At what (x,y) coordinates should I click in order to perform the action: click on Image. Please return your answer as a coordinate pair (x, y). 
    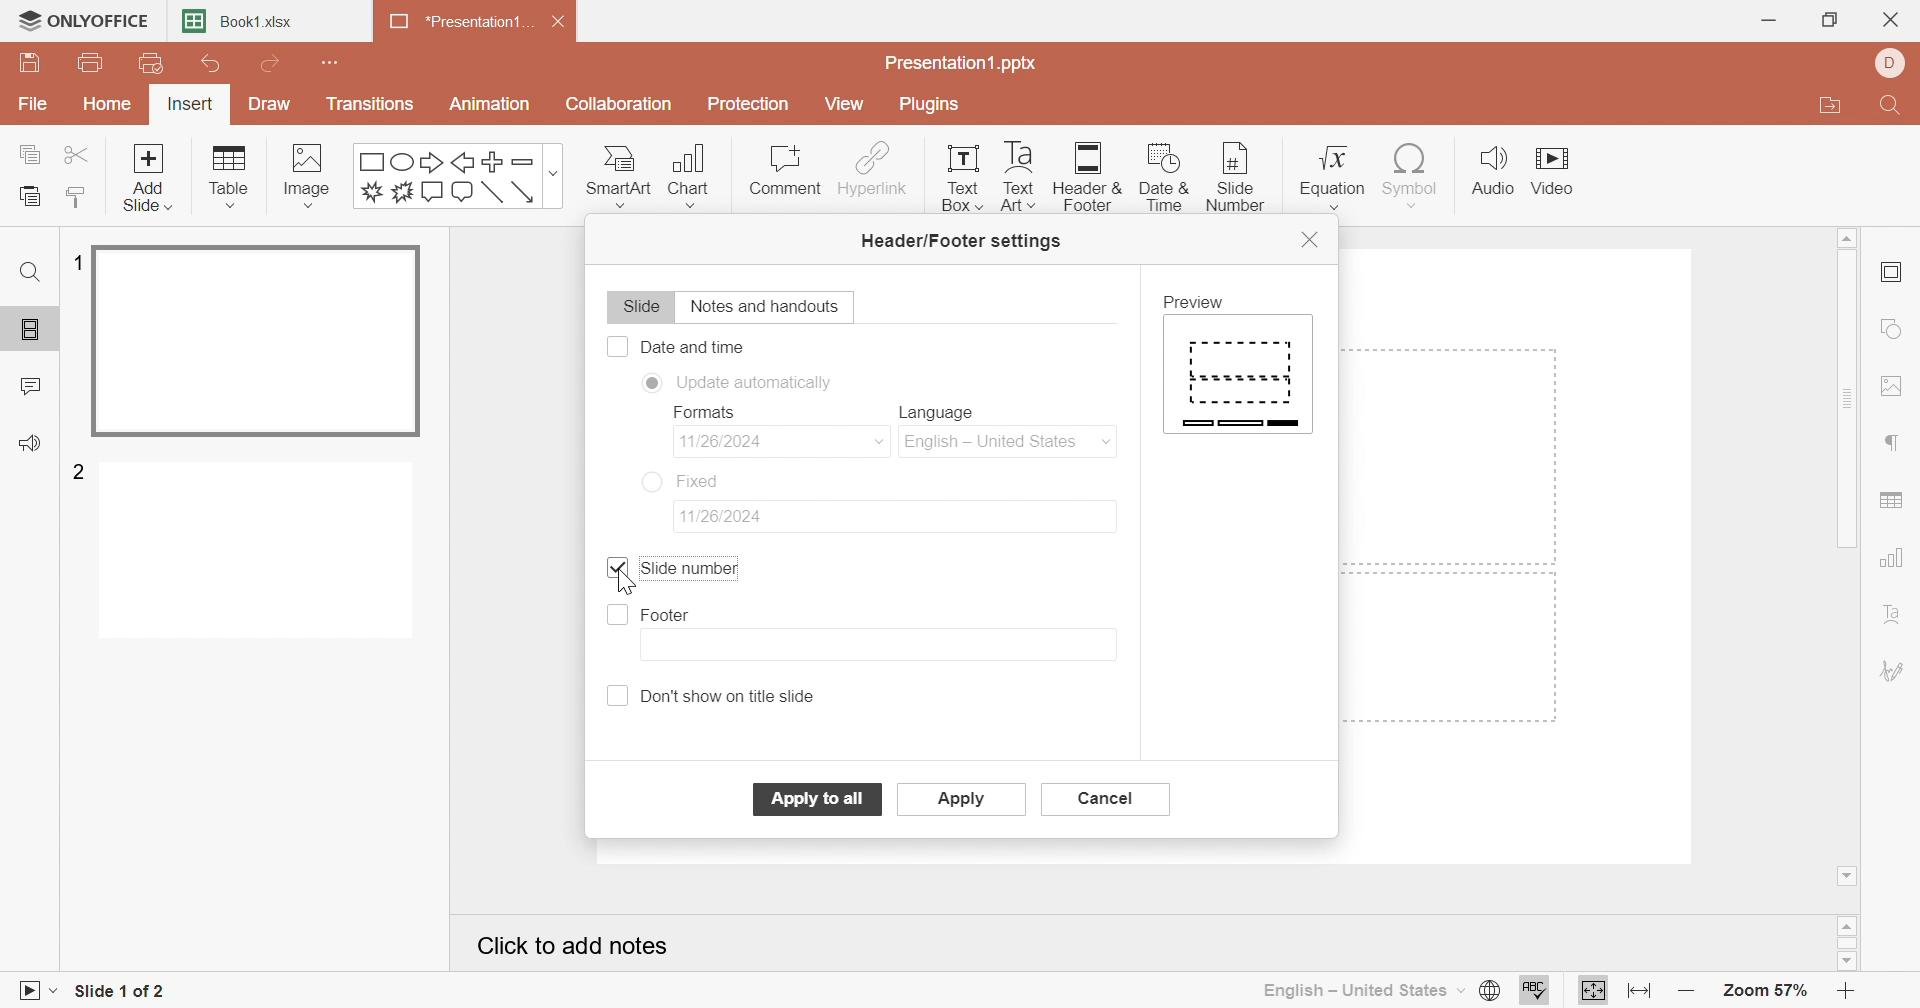
    Looking at the image, I should click on (314, 176).